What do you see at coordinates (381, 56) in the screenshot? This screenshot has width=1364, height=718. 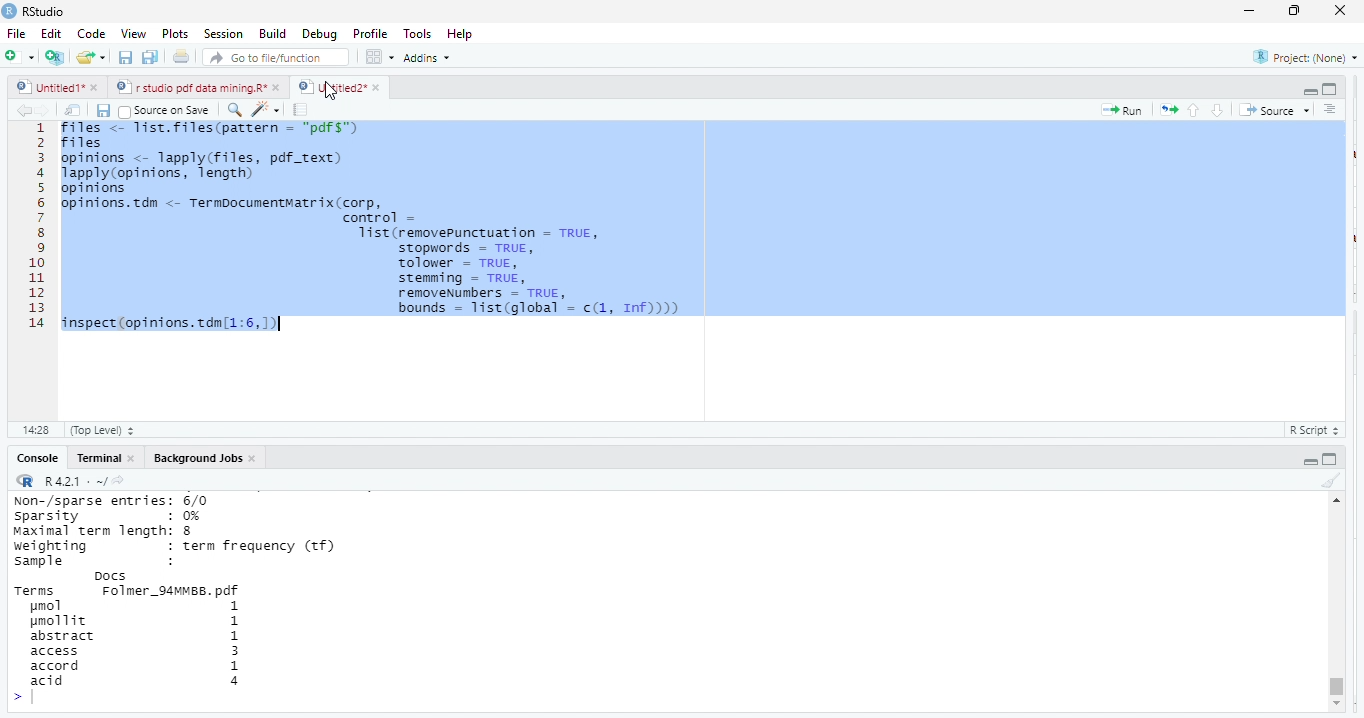 I see `options` at bounding box center [381, 56].